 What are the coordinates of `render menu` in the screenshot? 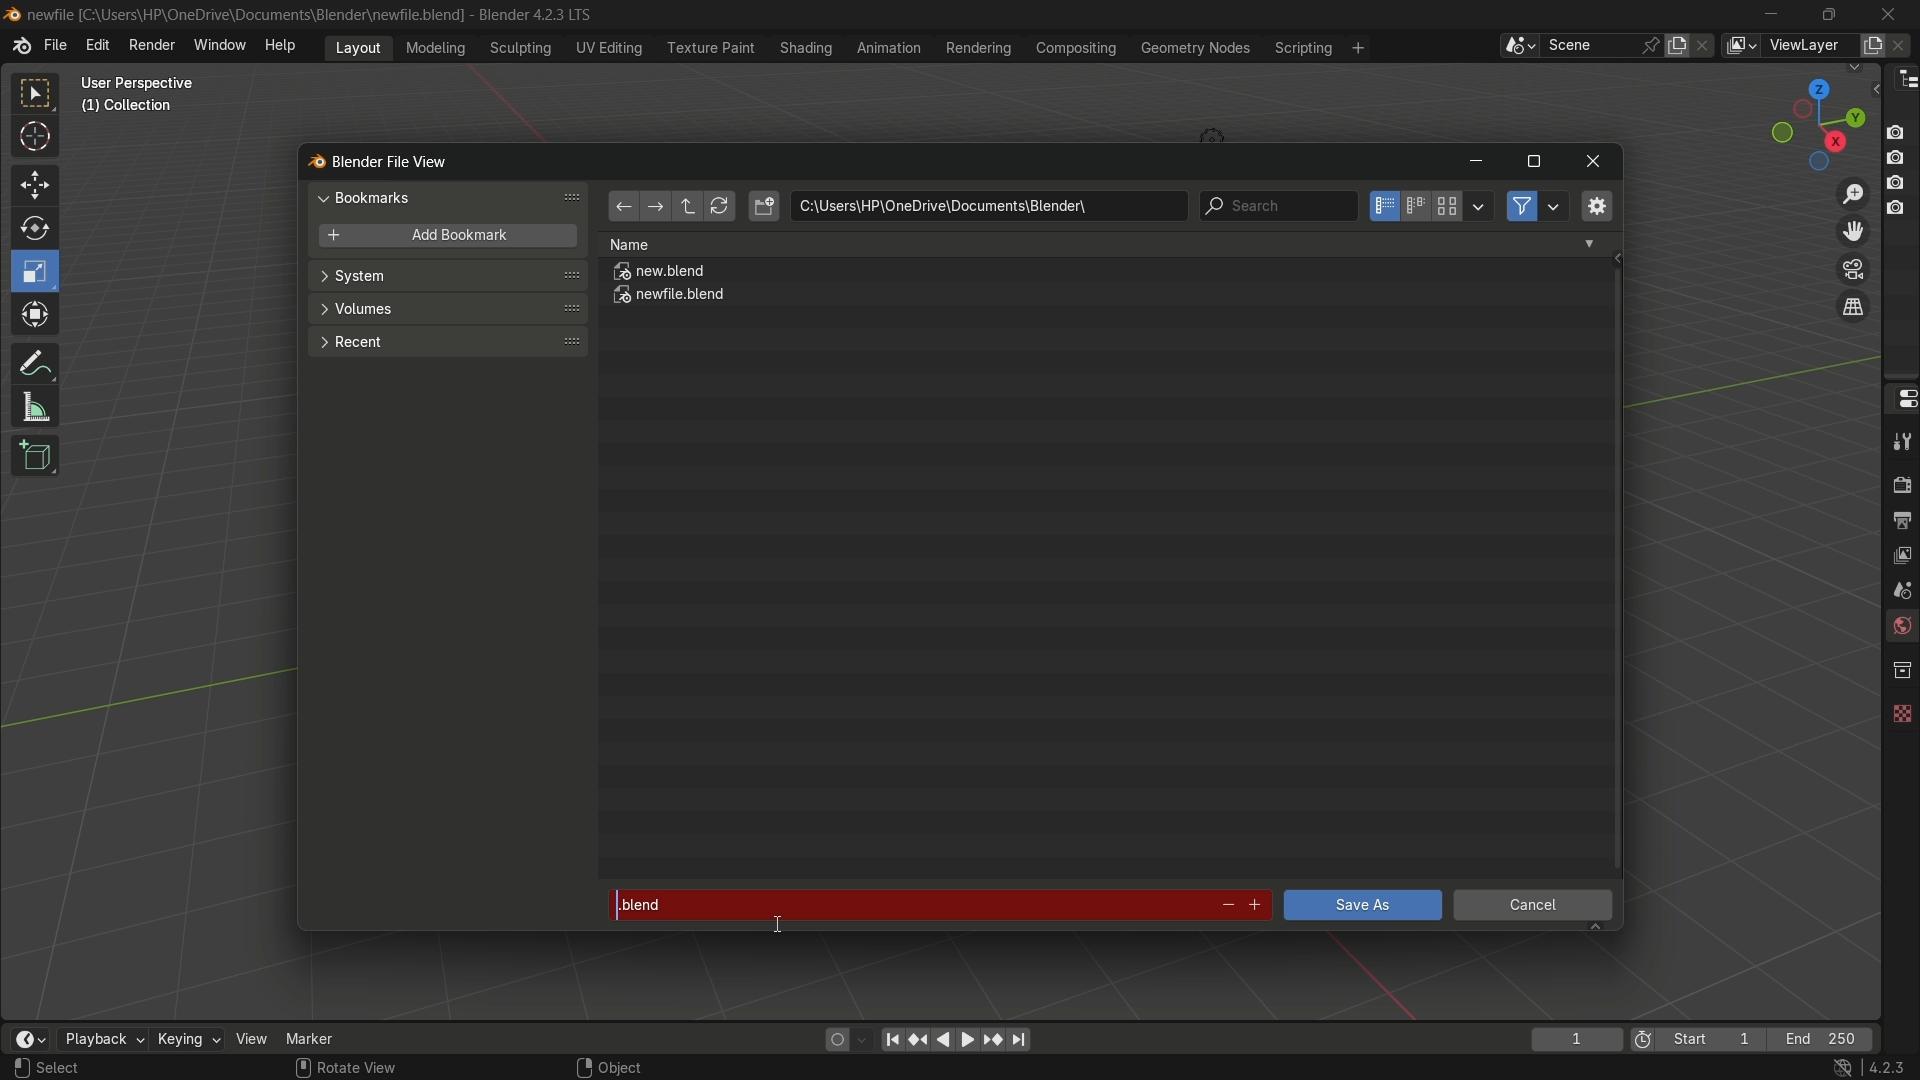 It's located at (152, 43).